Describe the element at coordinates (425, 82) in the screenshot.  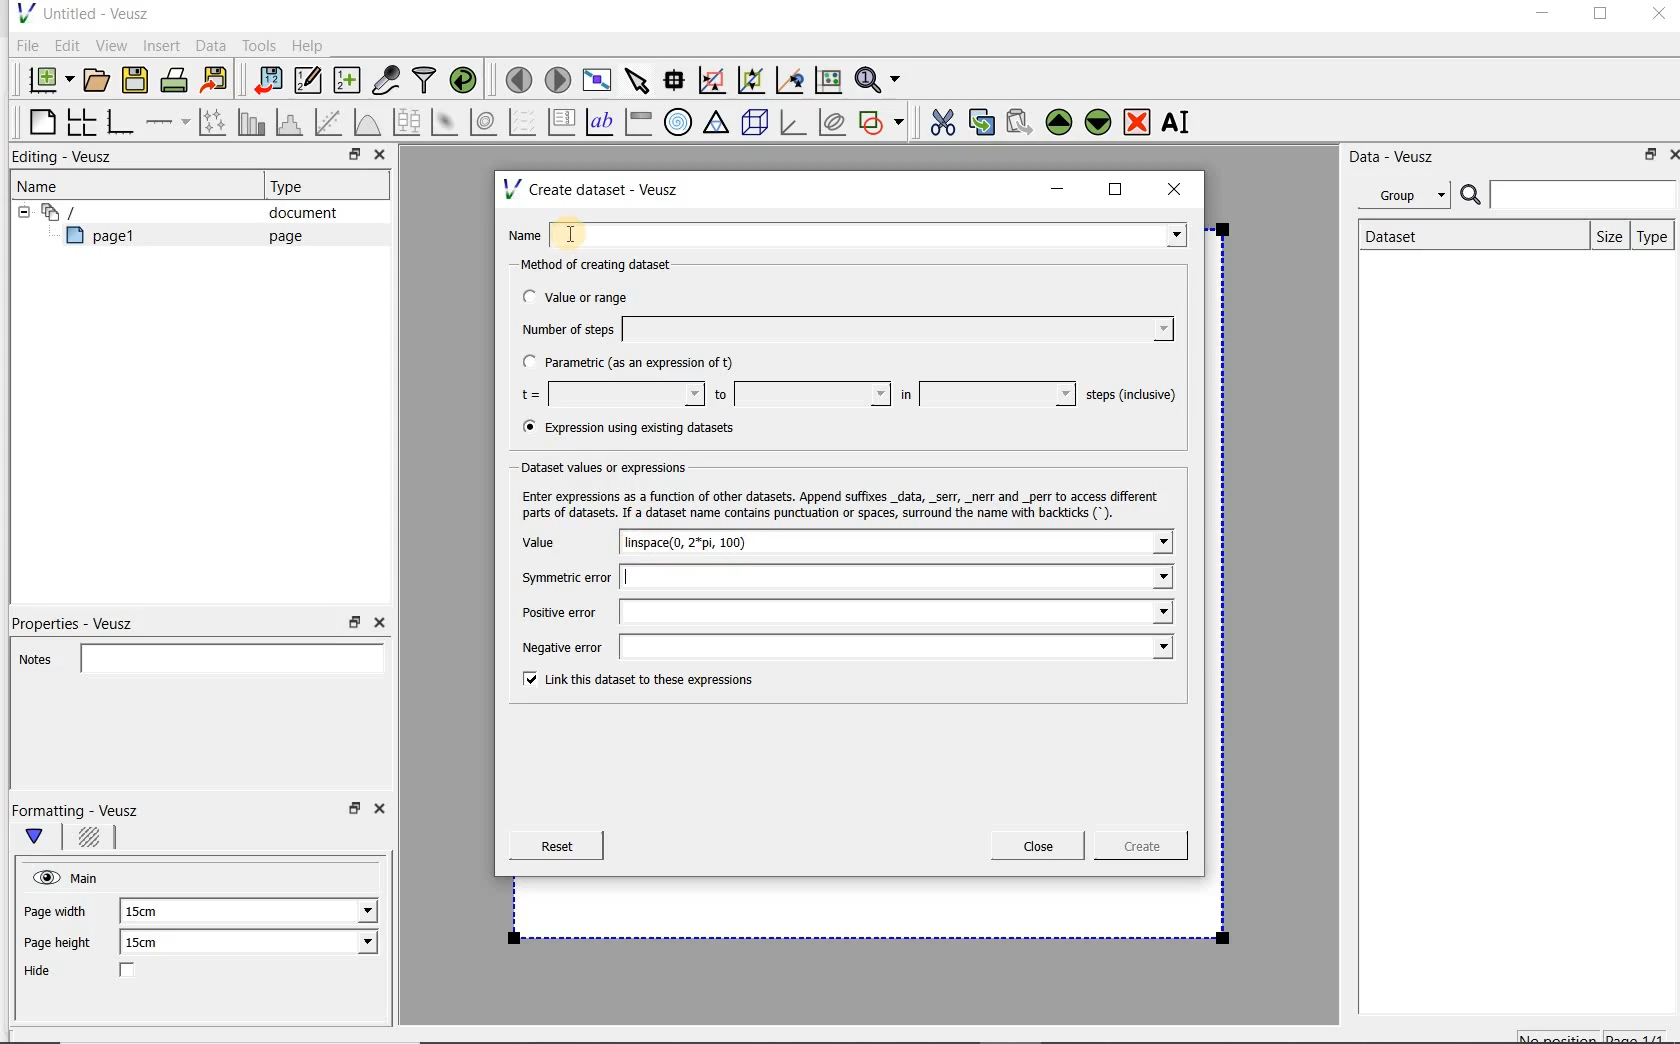
I see `filter data` at that location.